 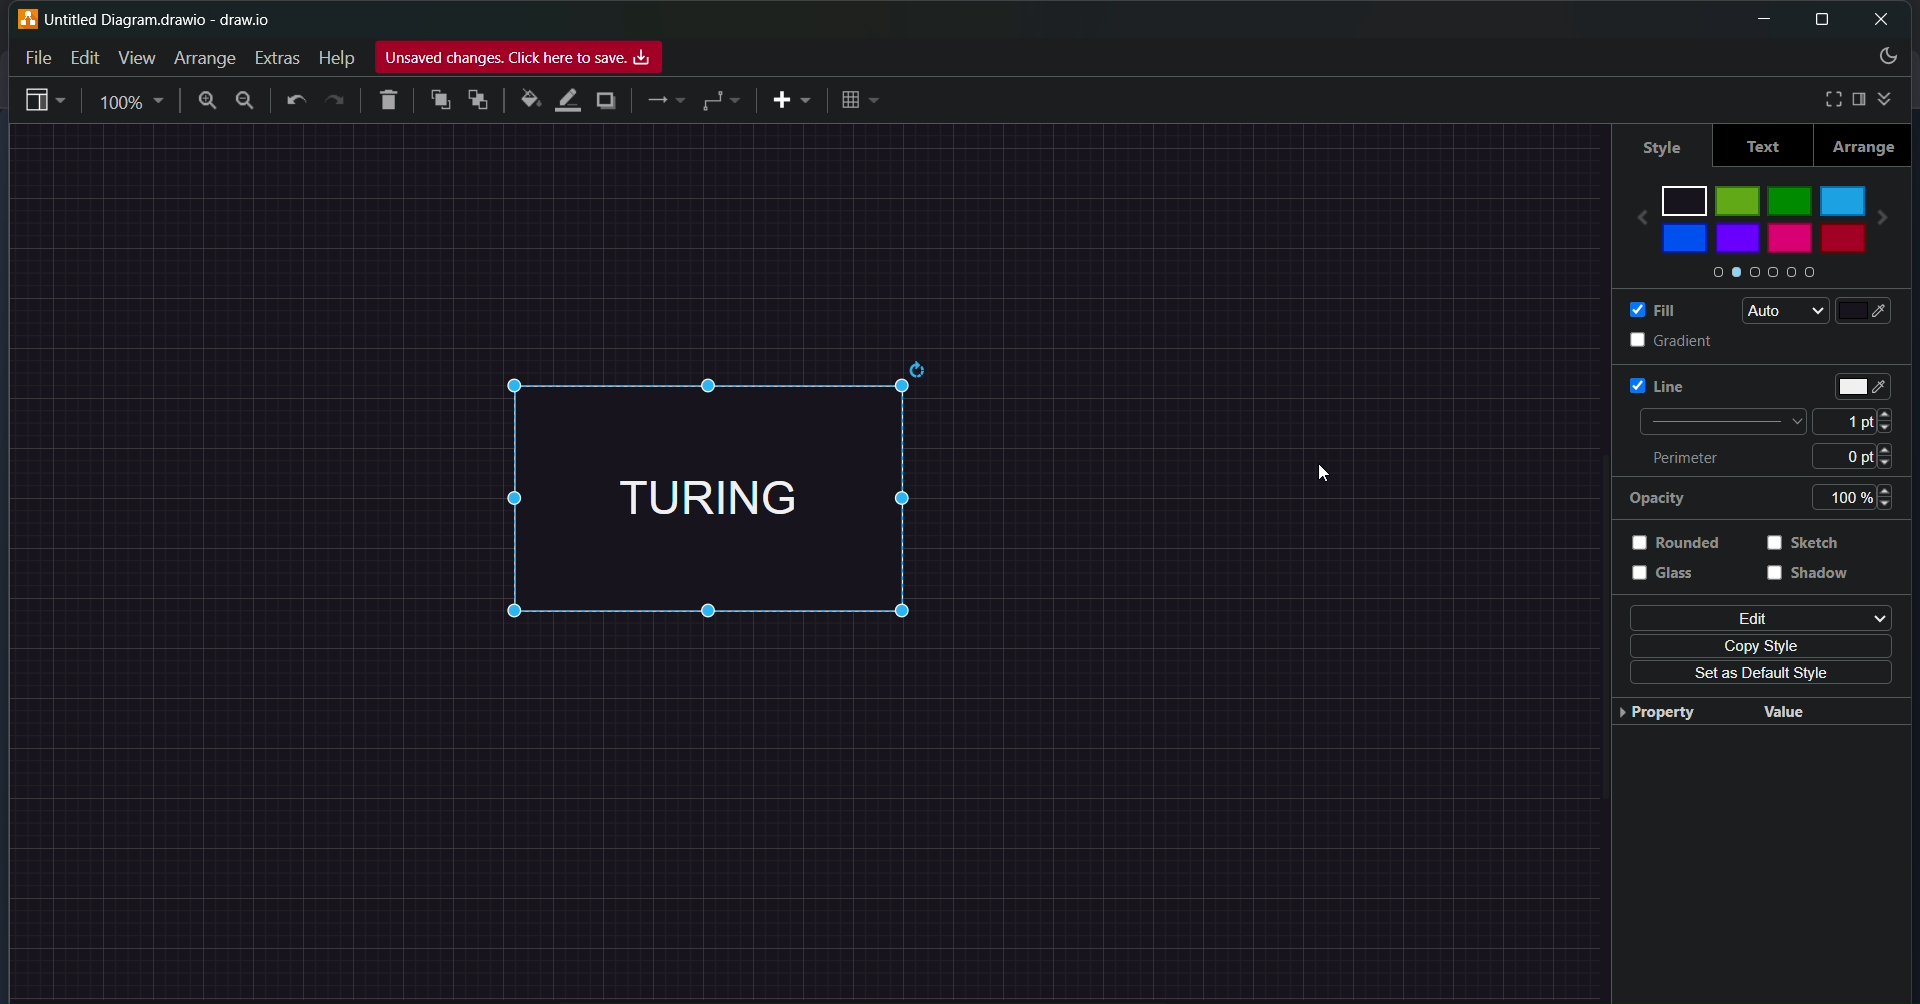 What do you see at coordinates (862, 100) in the screenshot?
I see `grid` at bounding box center [862, 100].